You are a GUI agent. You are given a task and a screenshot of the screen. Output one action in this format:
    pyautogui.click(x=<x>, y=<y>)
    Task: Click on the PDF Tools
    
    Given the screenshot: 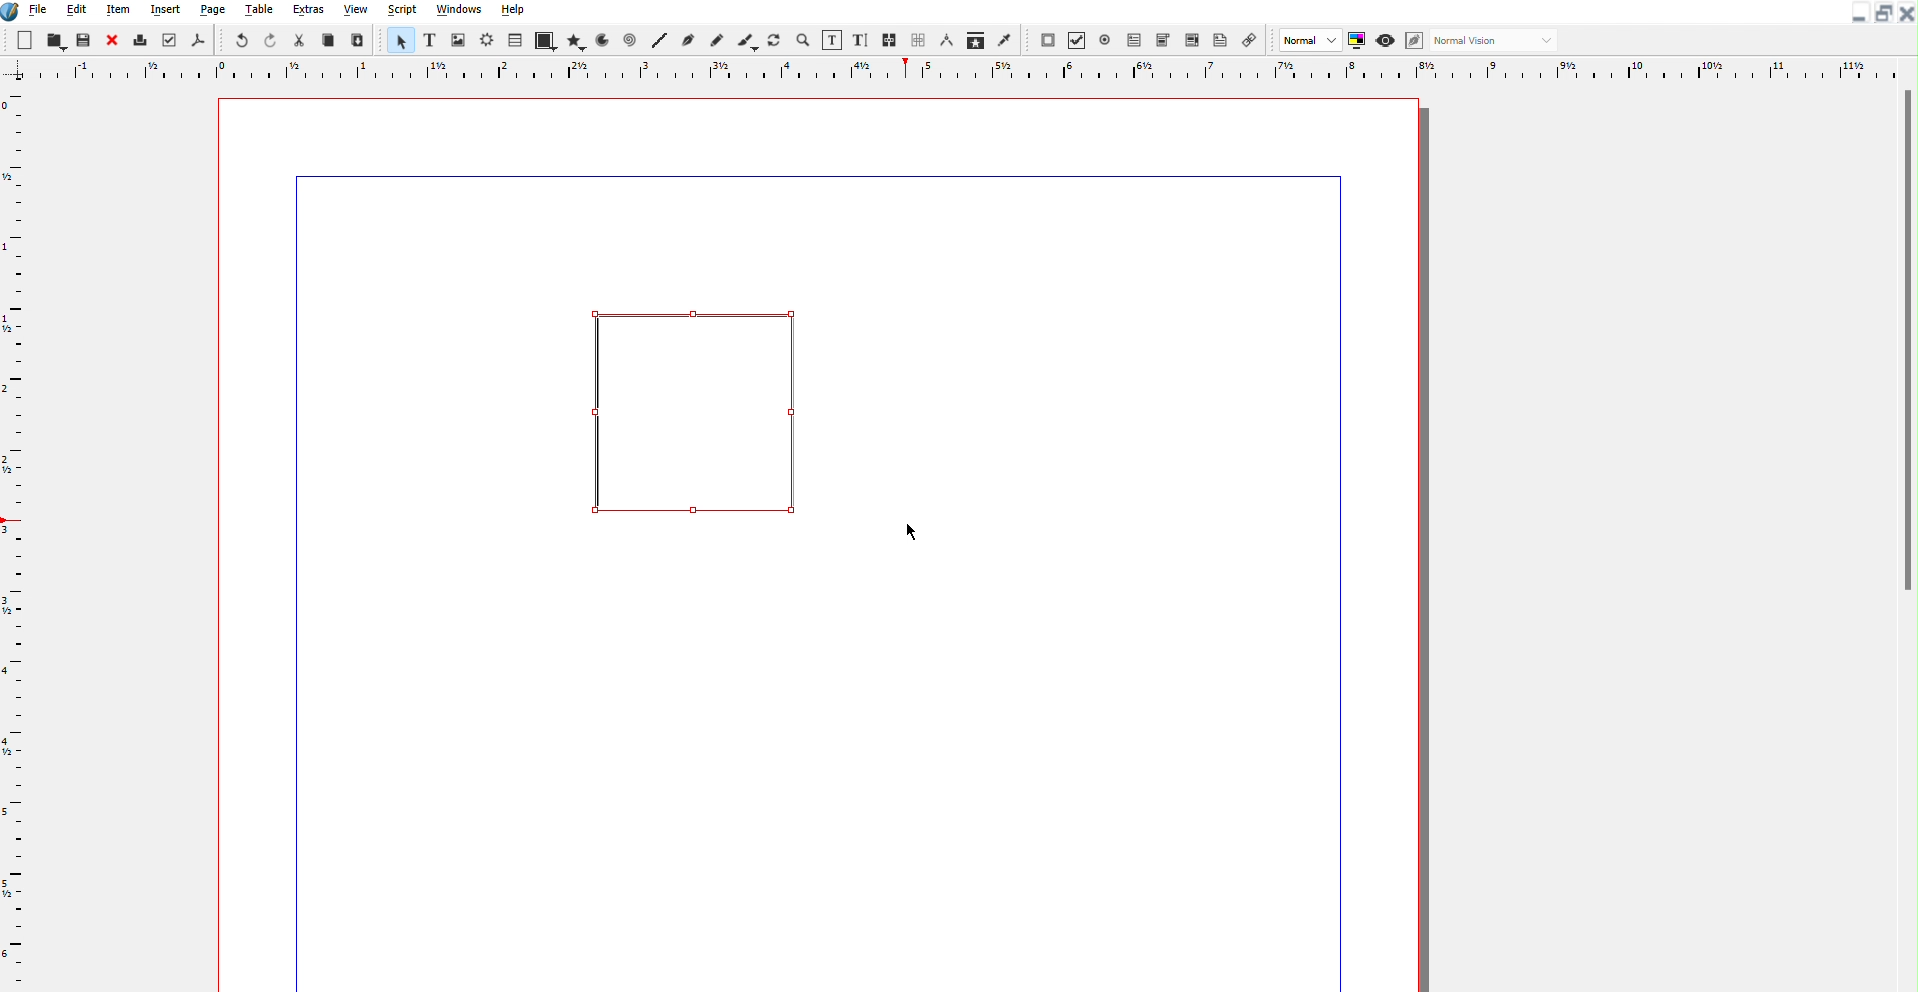 What is the action you would take?
    pyautogui.click(x=1145, y=39)
    